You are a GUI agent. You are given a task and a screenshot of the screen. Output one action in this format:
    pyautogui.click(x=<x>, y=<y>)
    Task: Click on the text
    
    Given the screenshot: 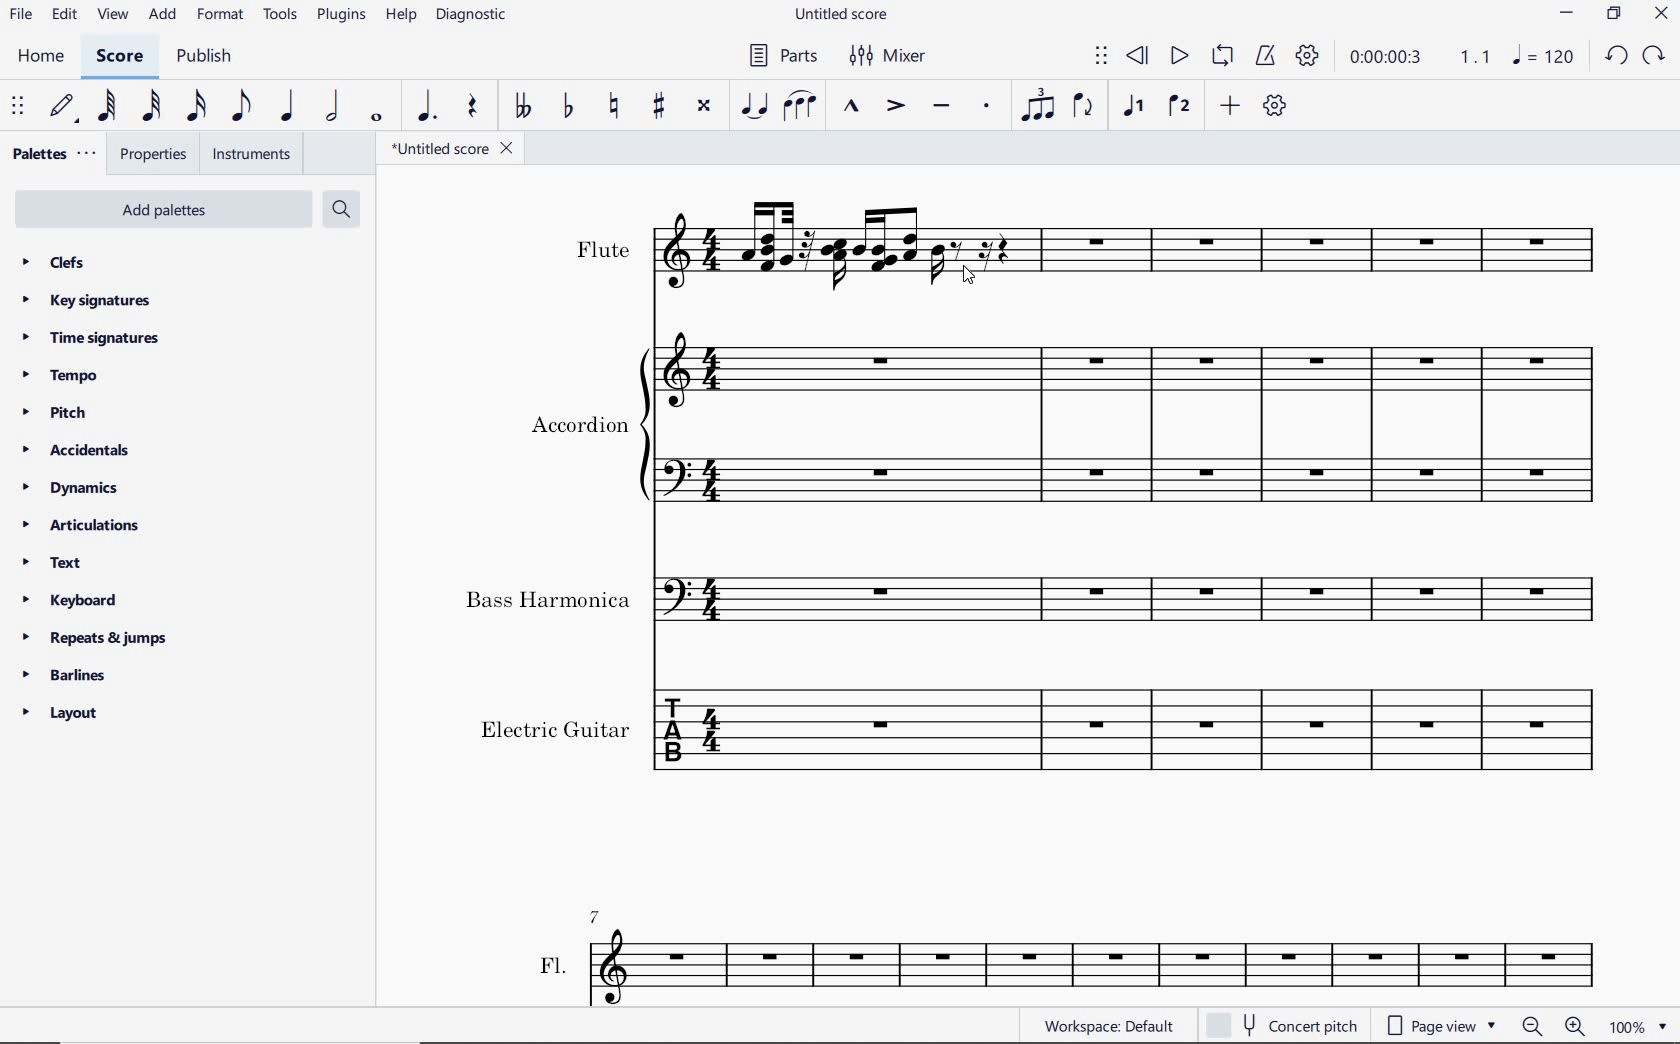 What is the action you would take?
    pyautogui.click(x=603, y=249)
    